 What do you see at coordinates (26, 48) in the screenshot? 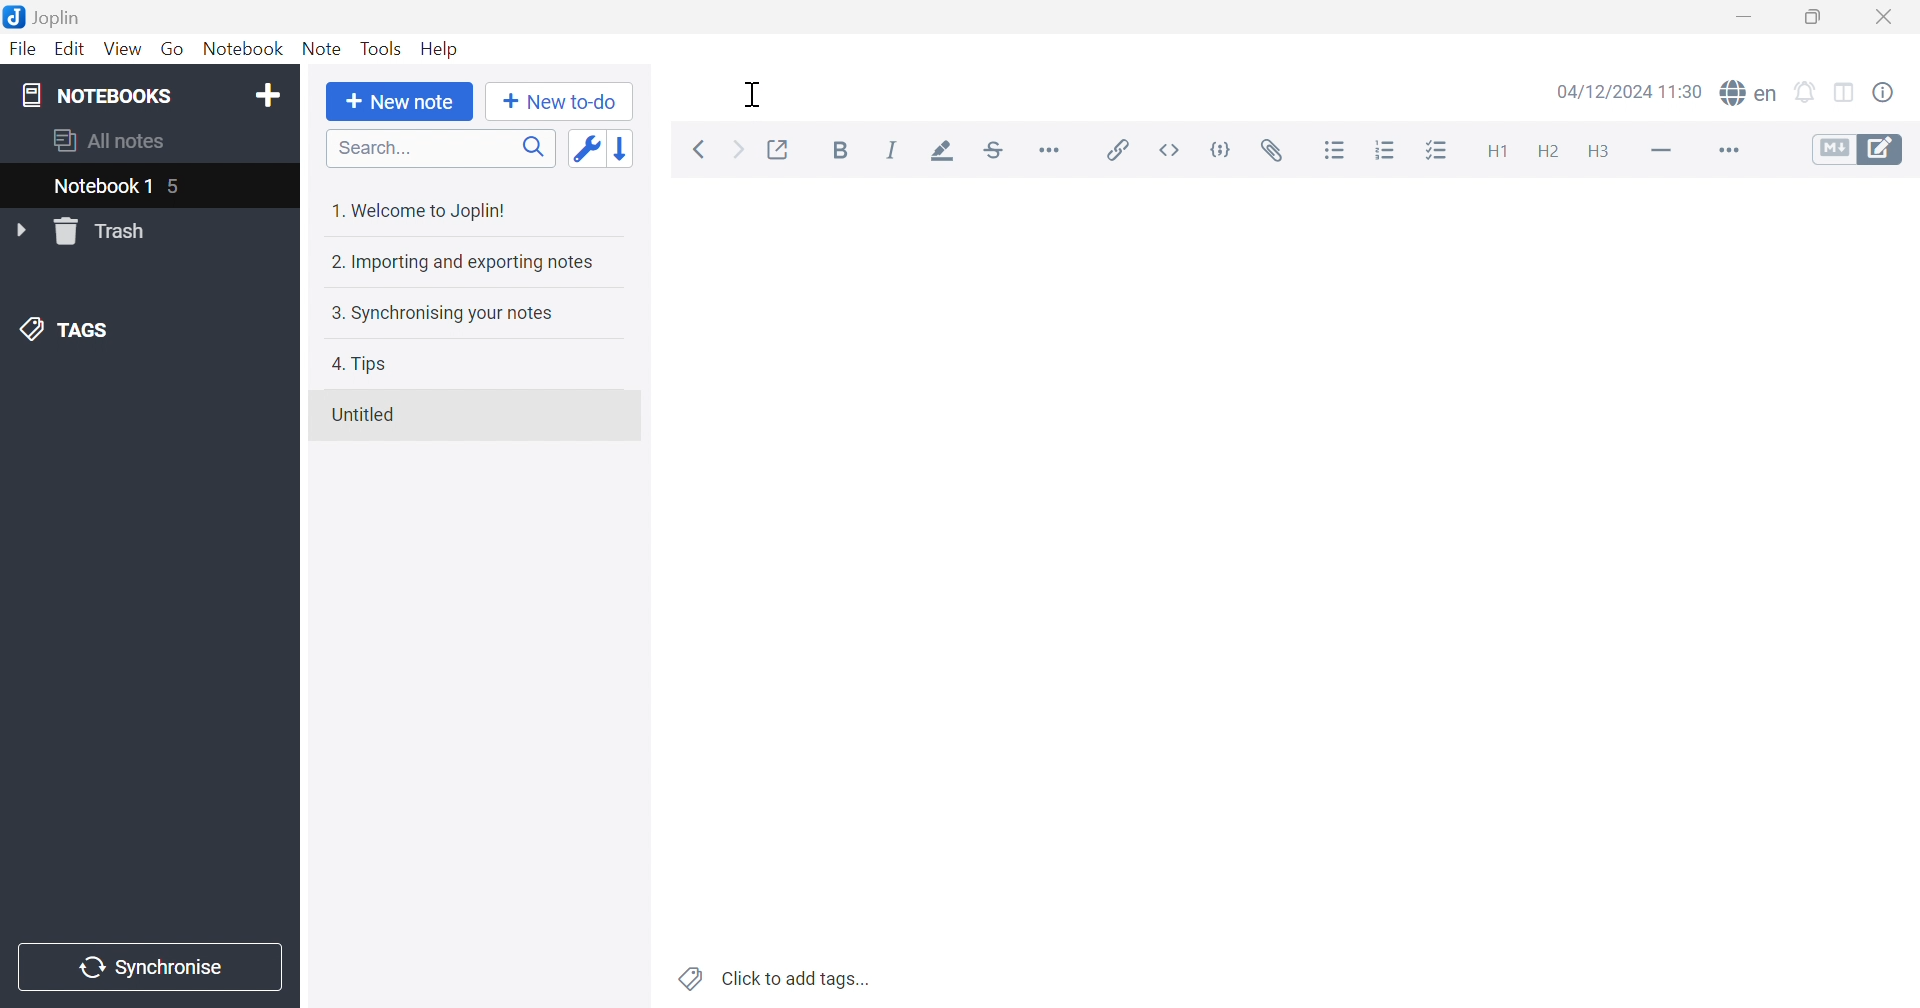
I see `File` at bounding box center [26, 48].